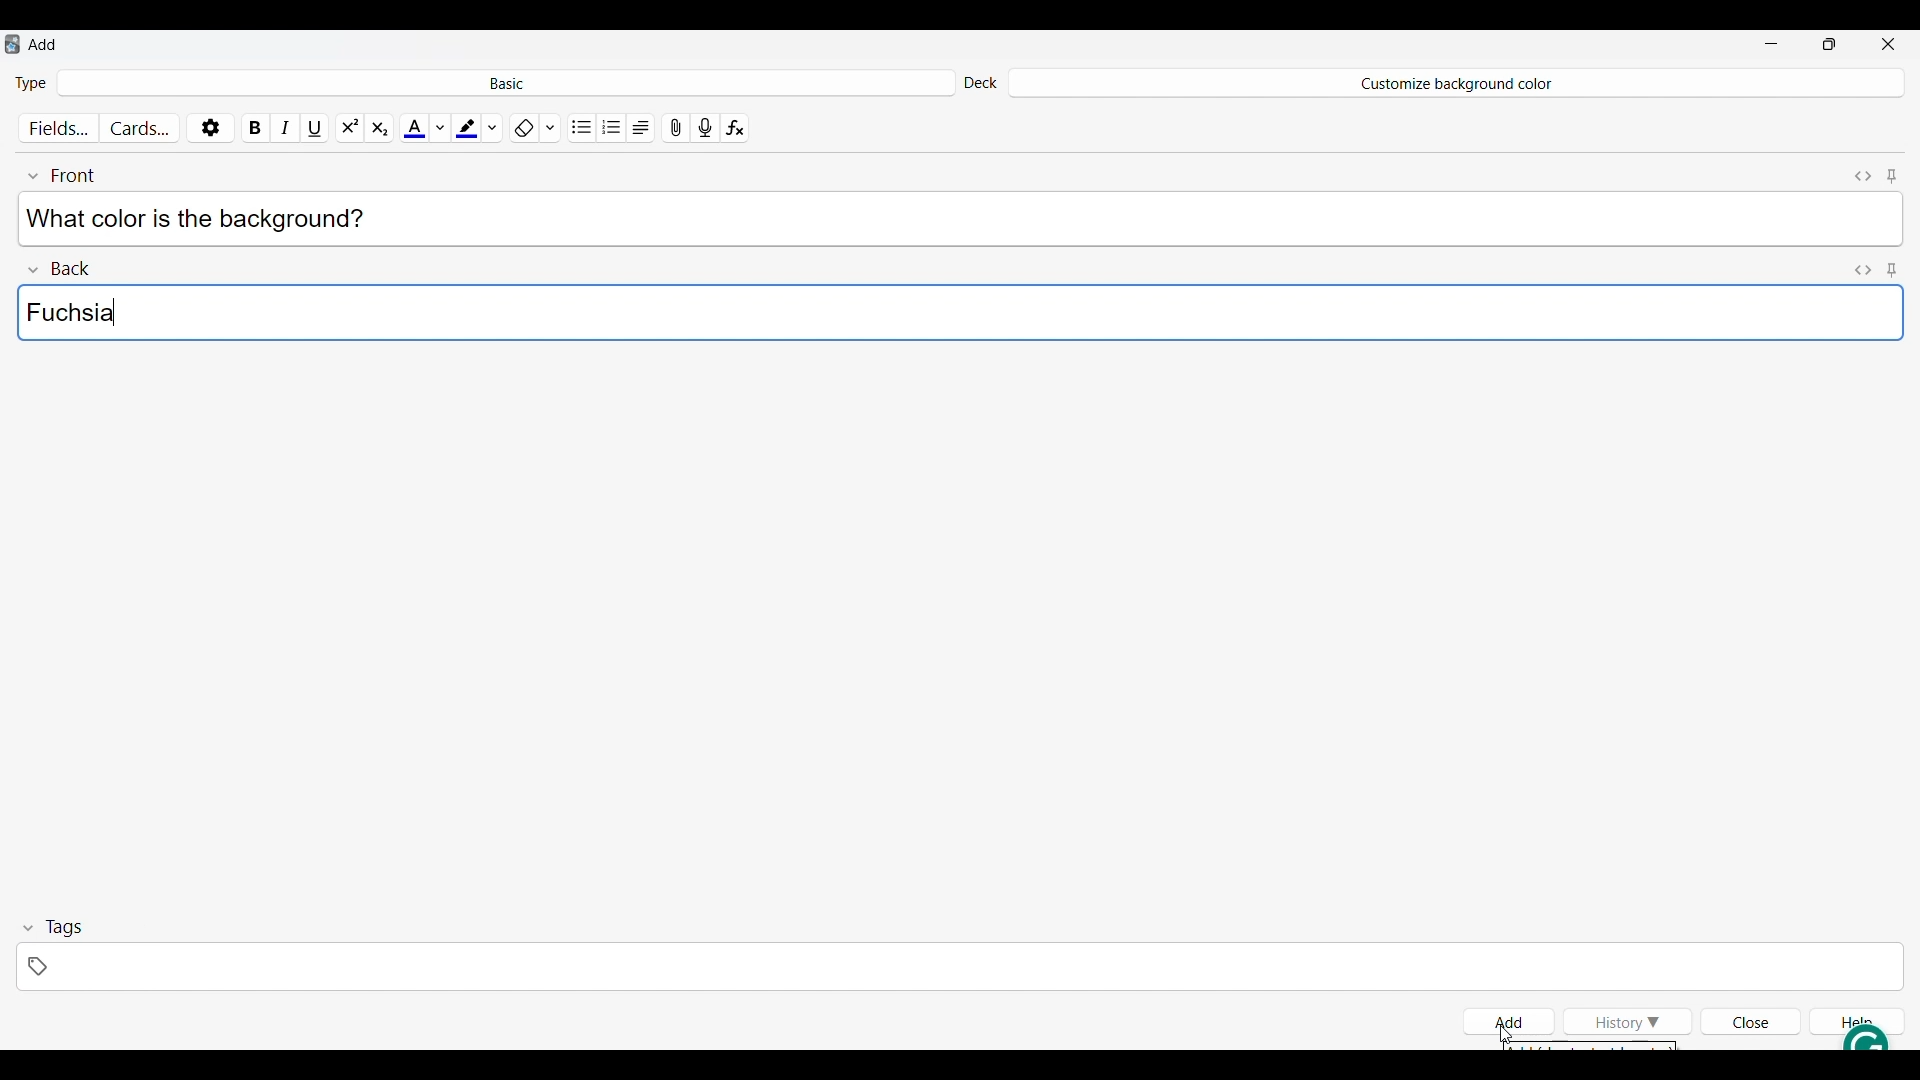  Describe the element at coordinates (1509, 1023) in the screenshot. I see `` at that location.